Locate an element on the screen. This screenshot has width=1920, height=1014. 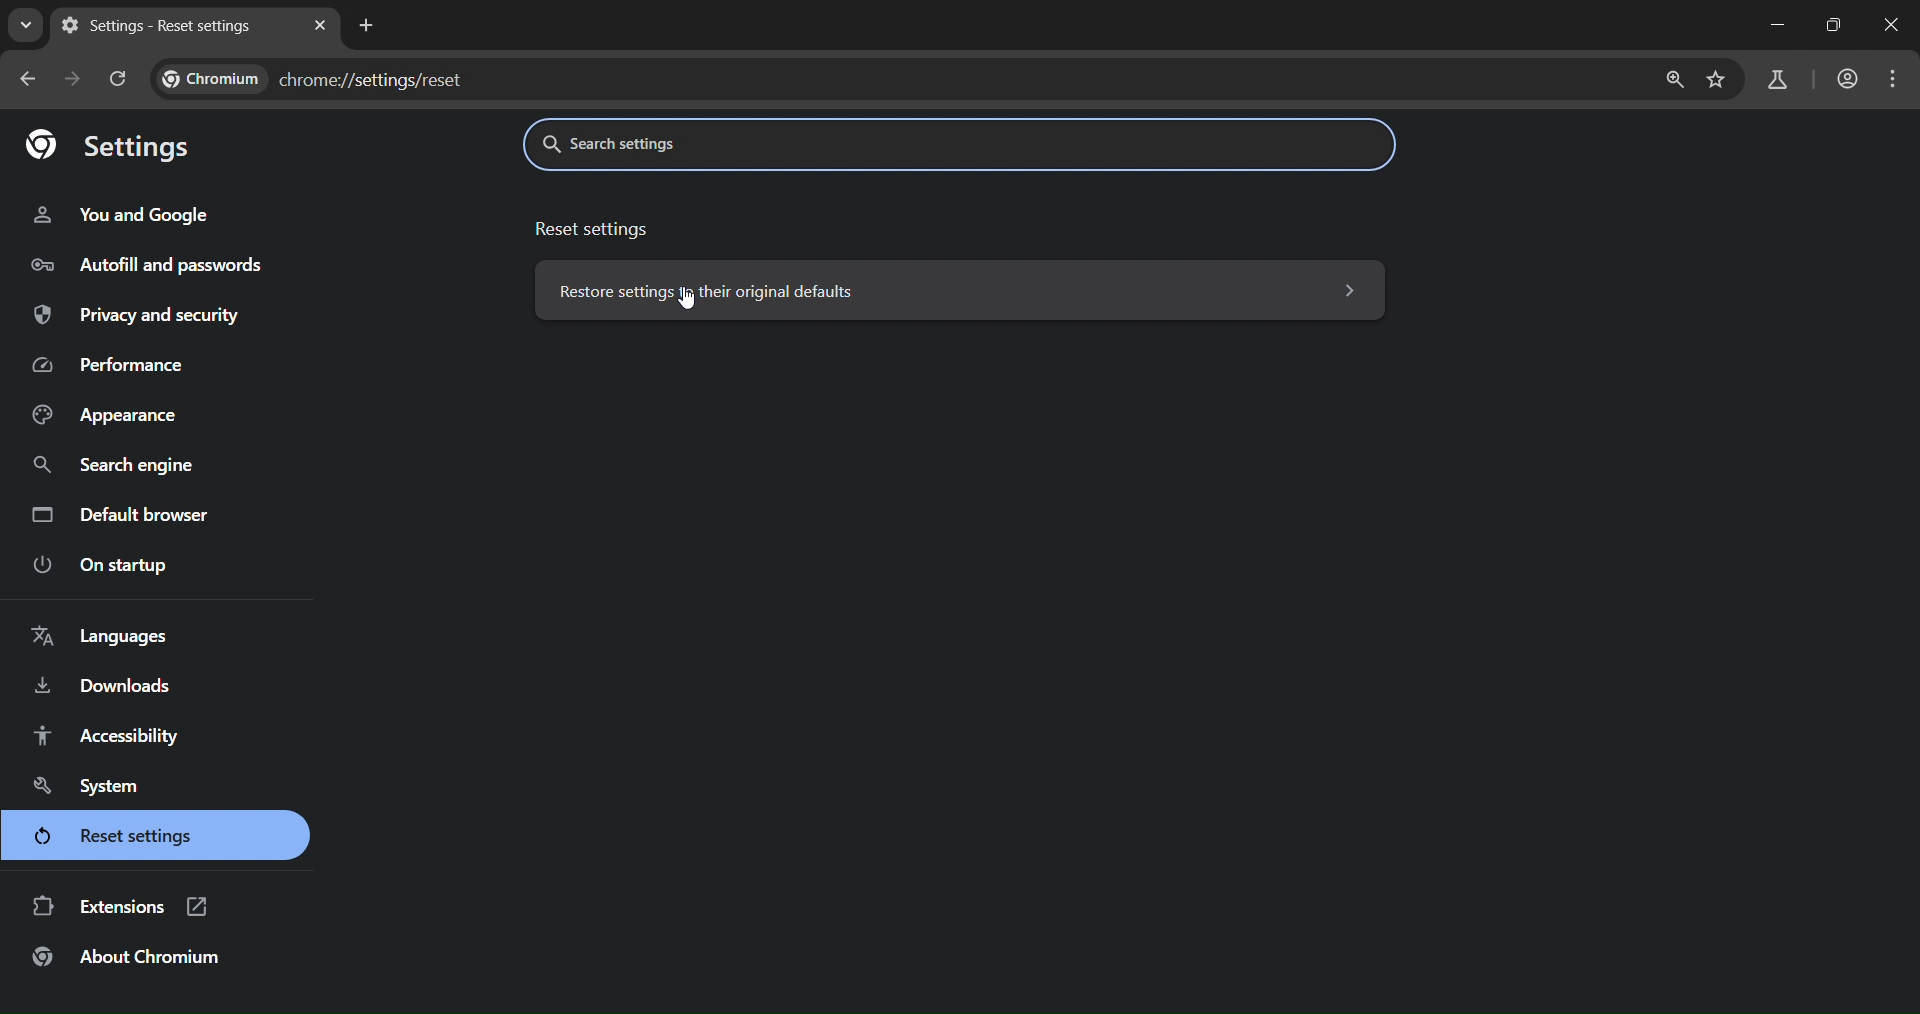
performance is located at coordinates (115, 361).